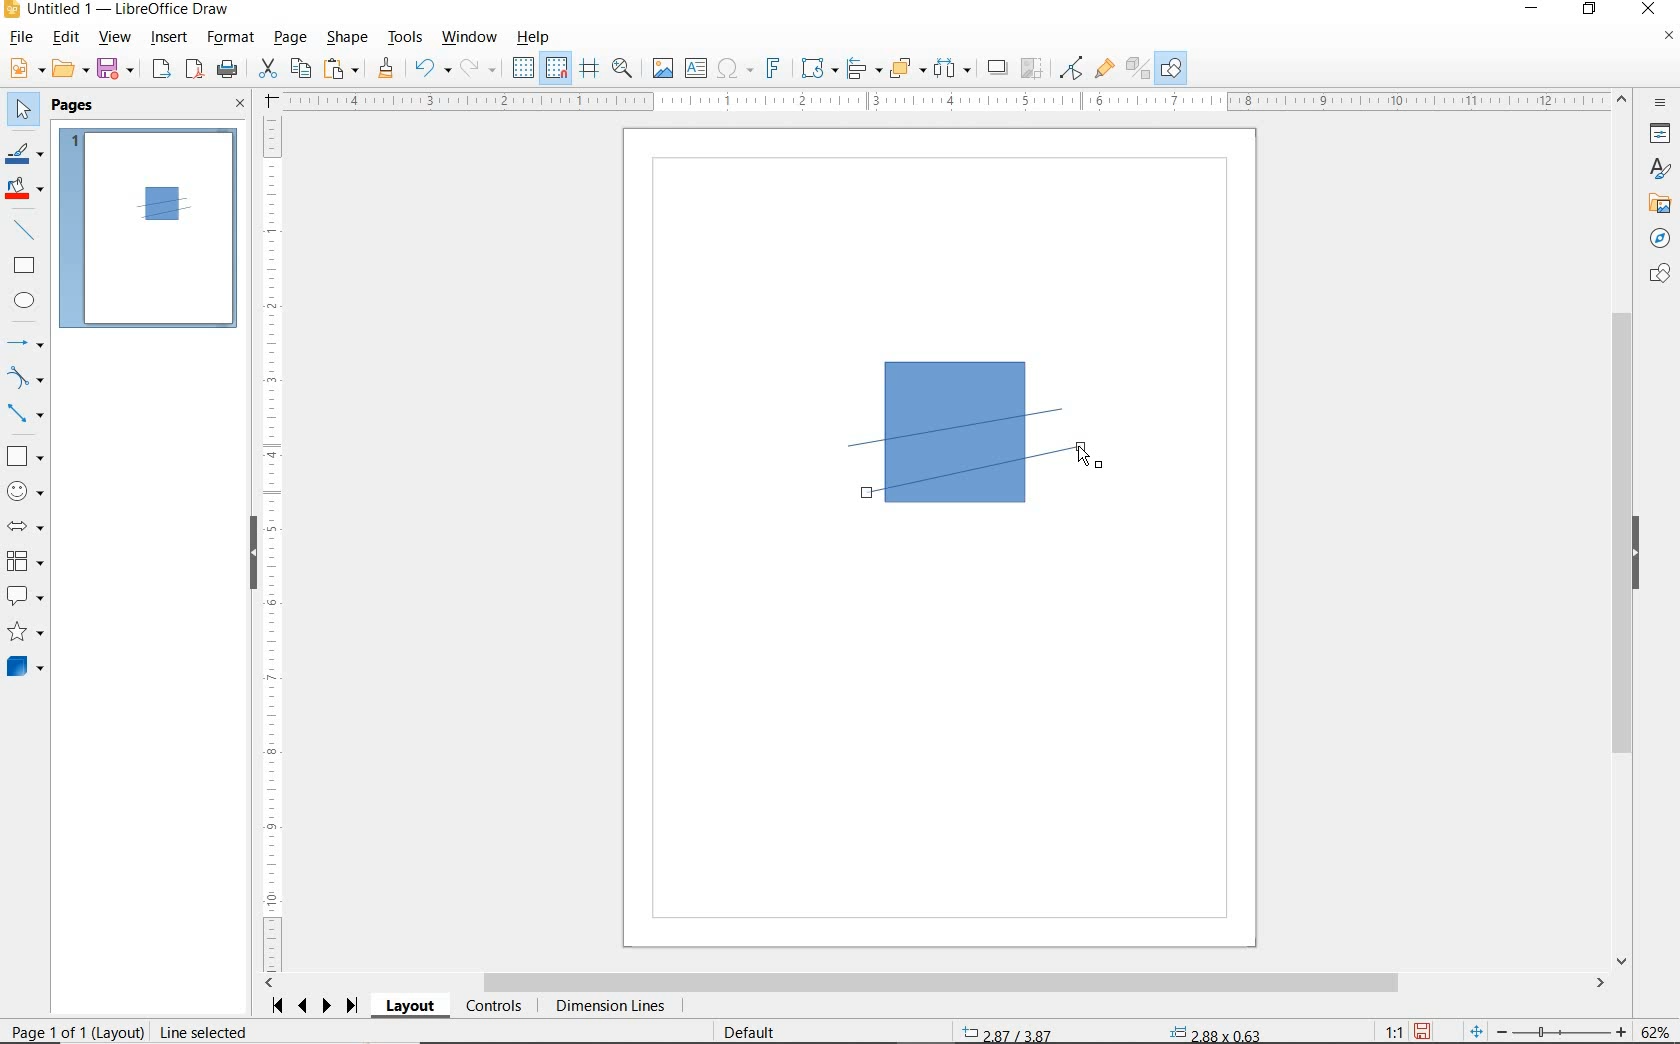  I want to click on CONNECTORS, so click(25, 415).